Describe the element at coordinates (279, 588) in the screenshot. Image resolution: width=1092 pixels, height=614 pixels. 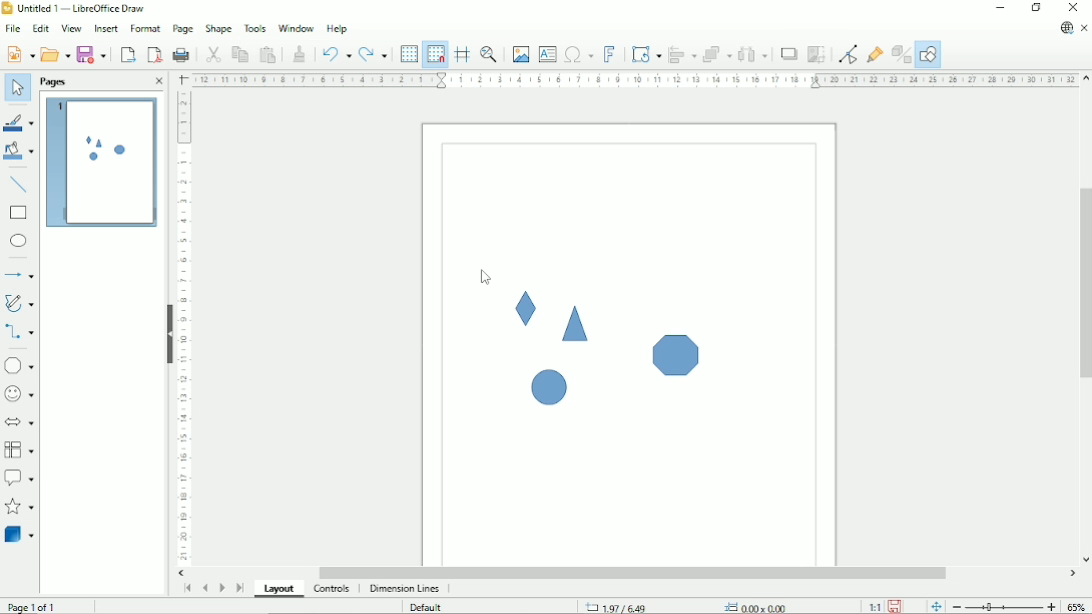
I see `Layout` at that location.